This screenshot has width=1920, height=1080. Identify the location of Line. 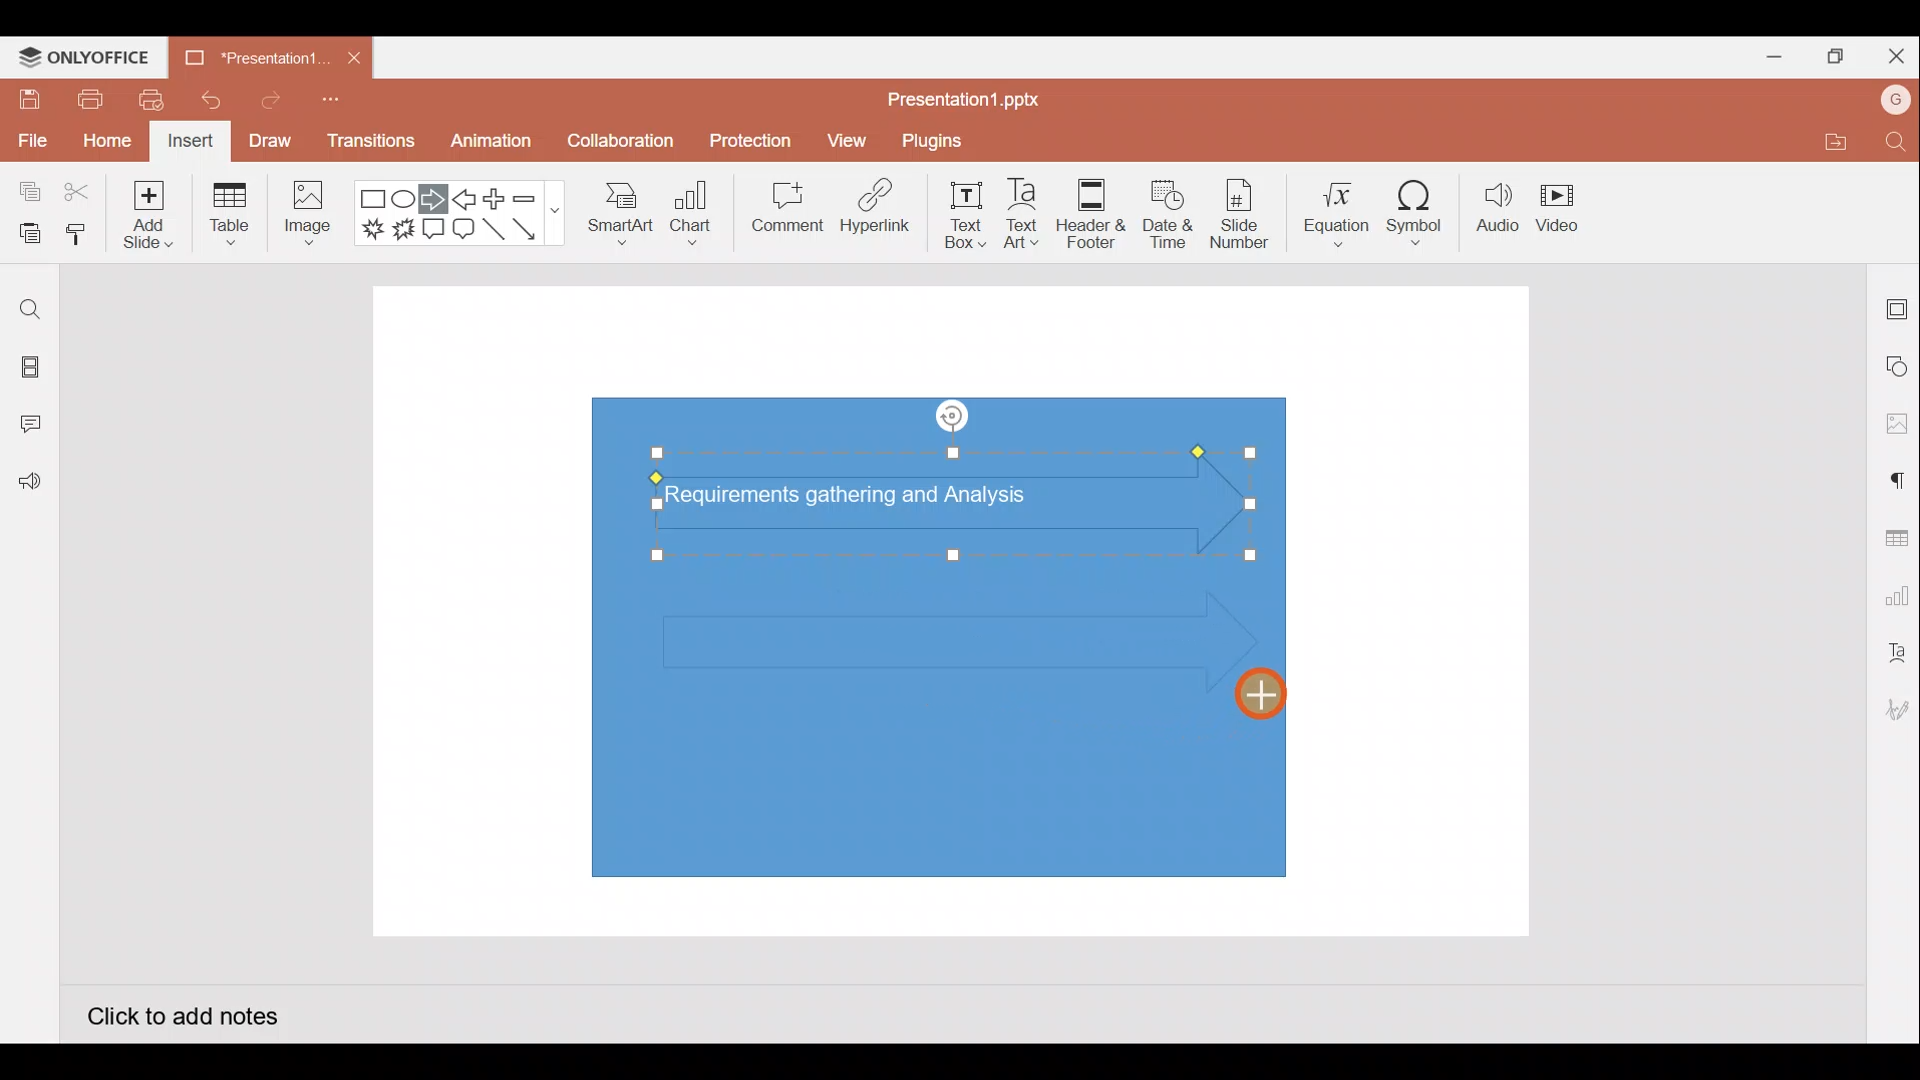
(496, 235).